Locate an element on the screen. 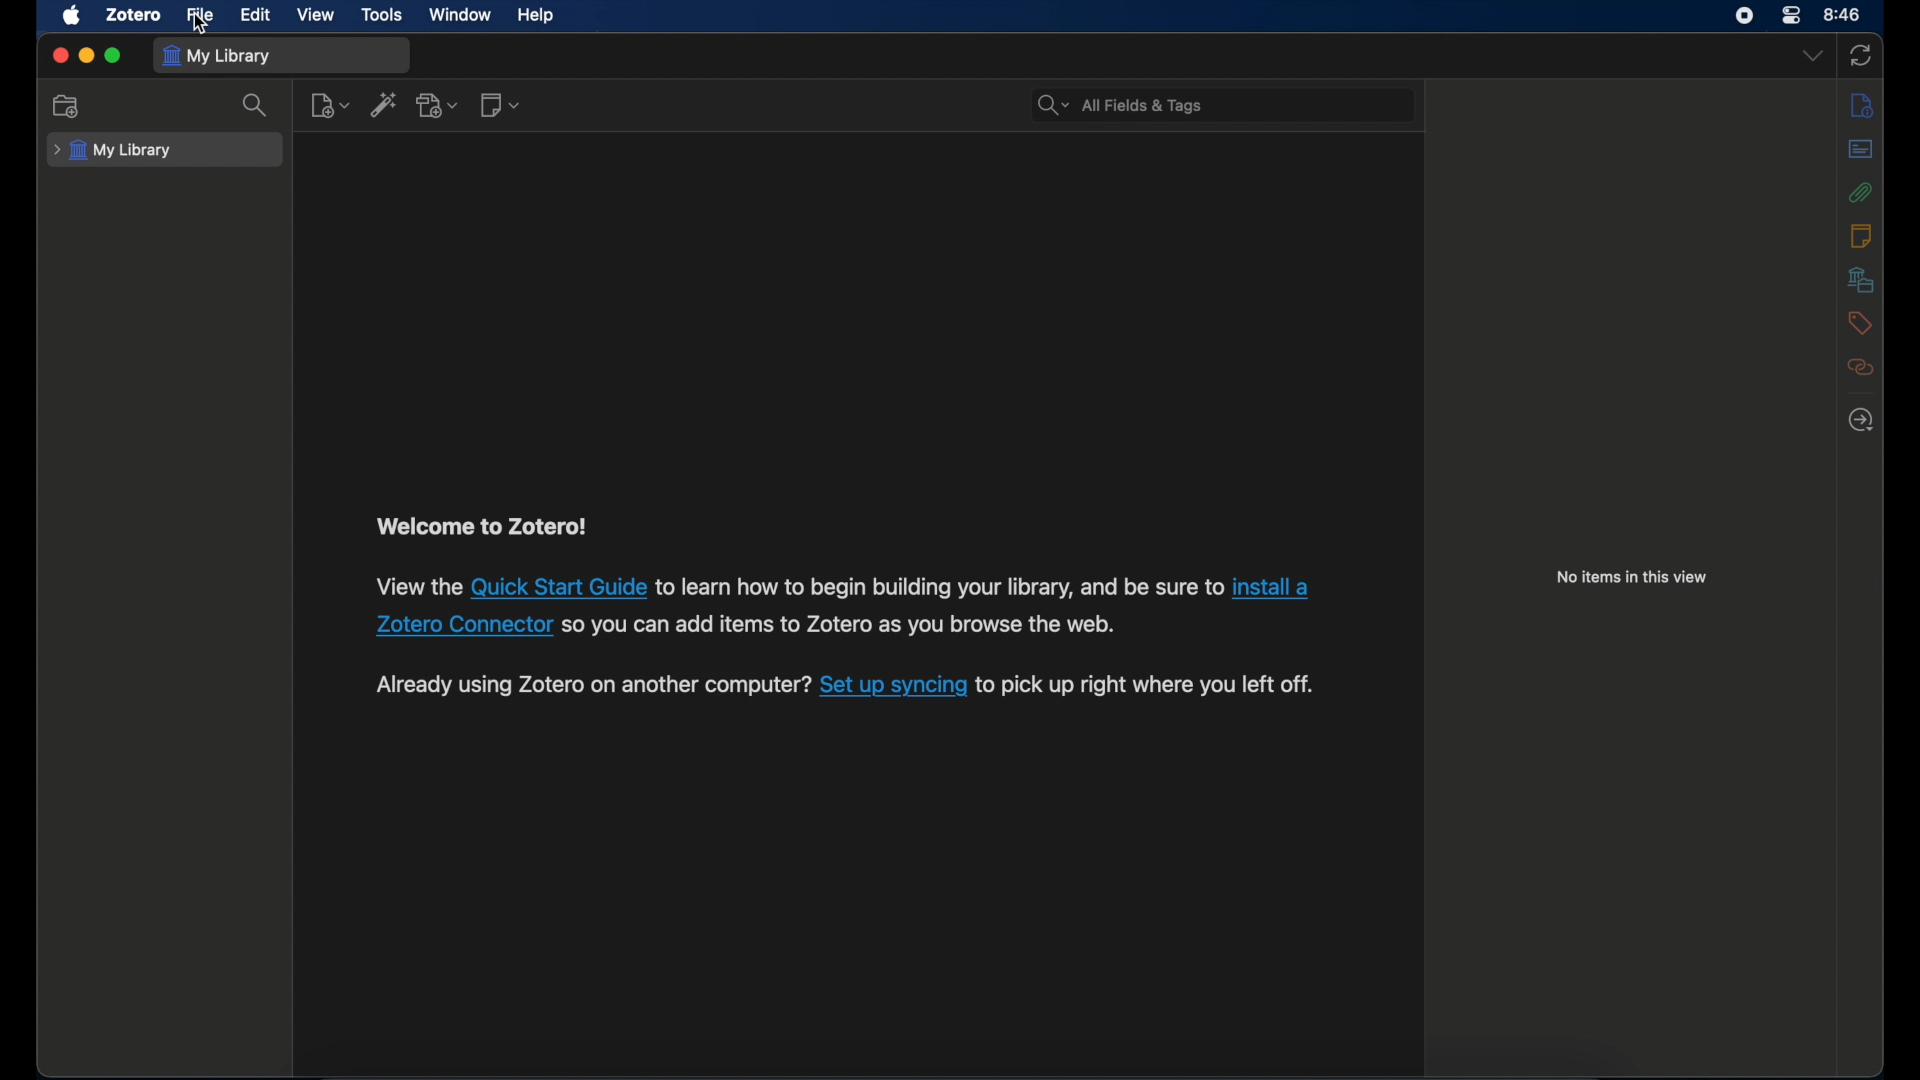 Image resolution: width=1920 pixels, height=1080 pixels. sync is located at coordinates (1860, 57).